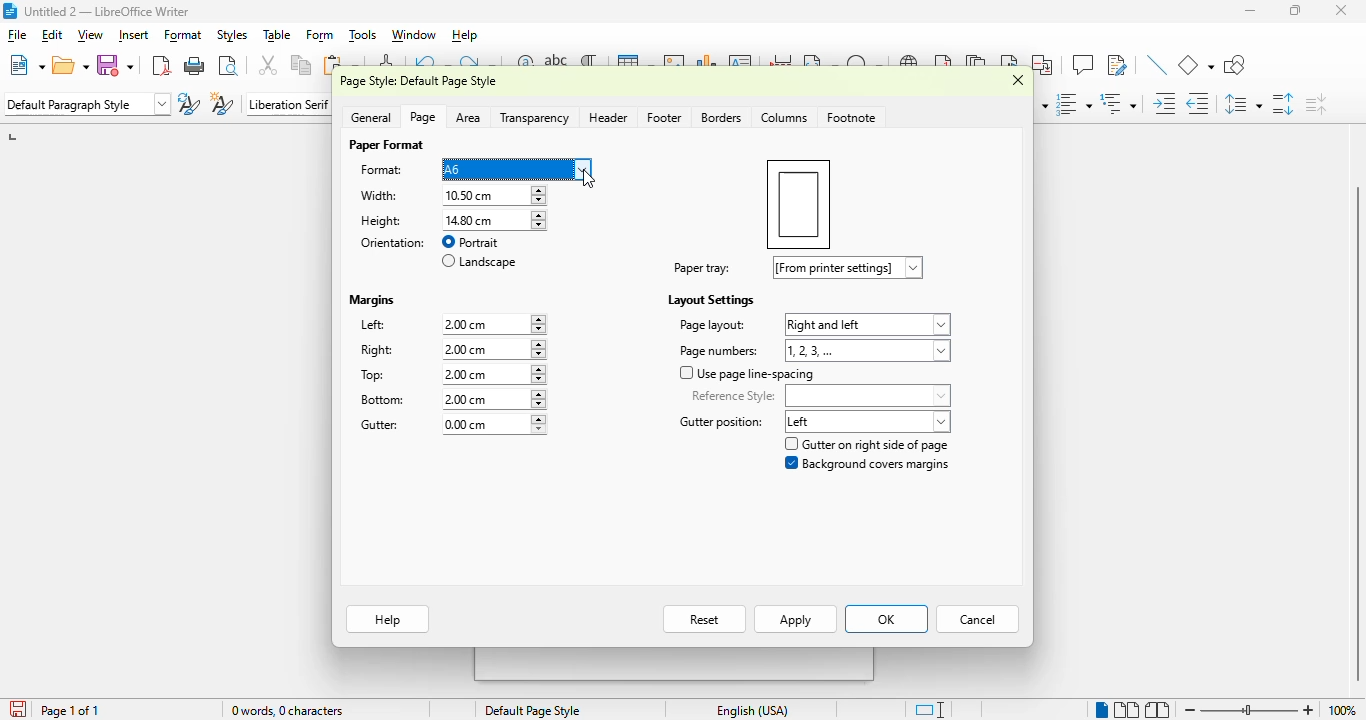 The height and width of the screenshot is (720, 1366). I want to click on window, so click(414, 34).